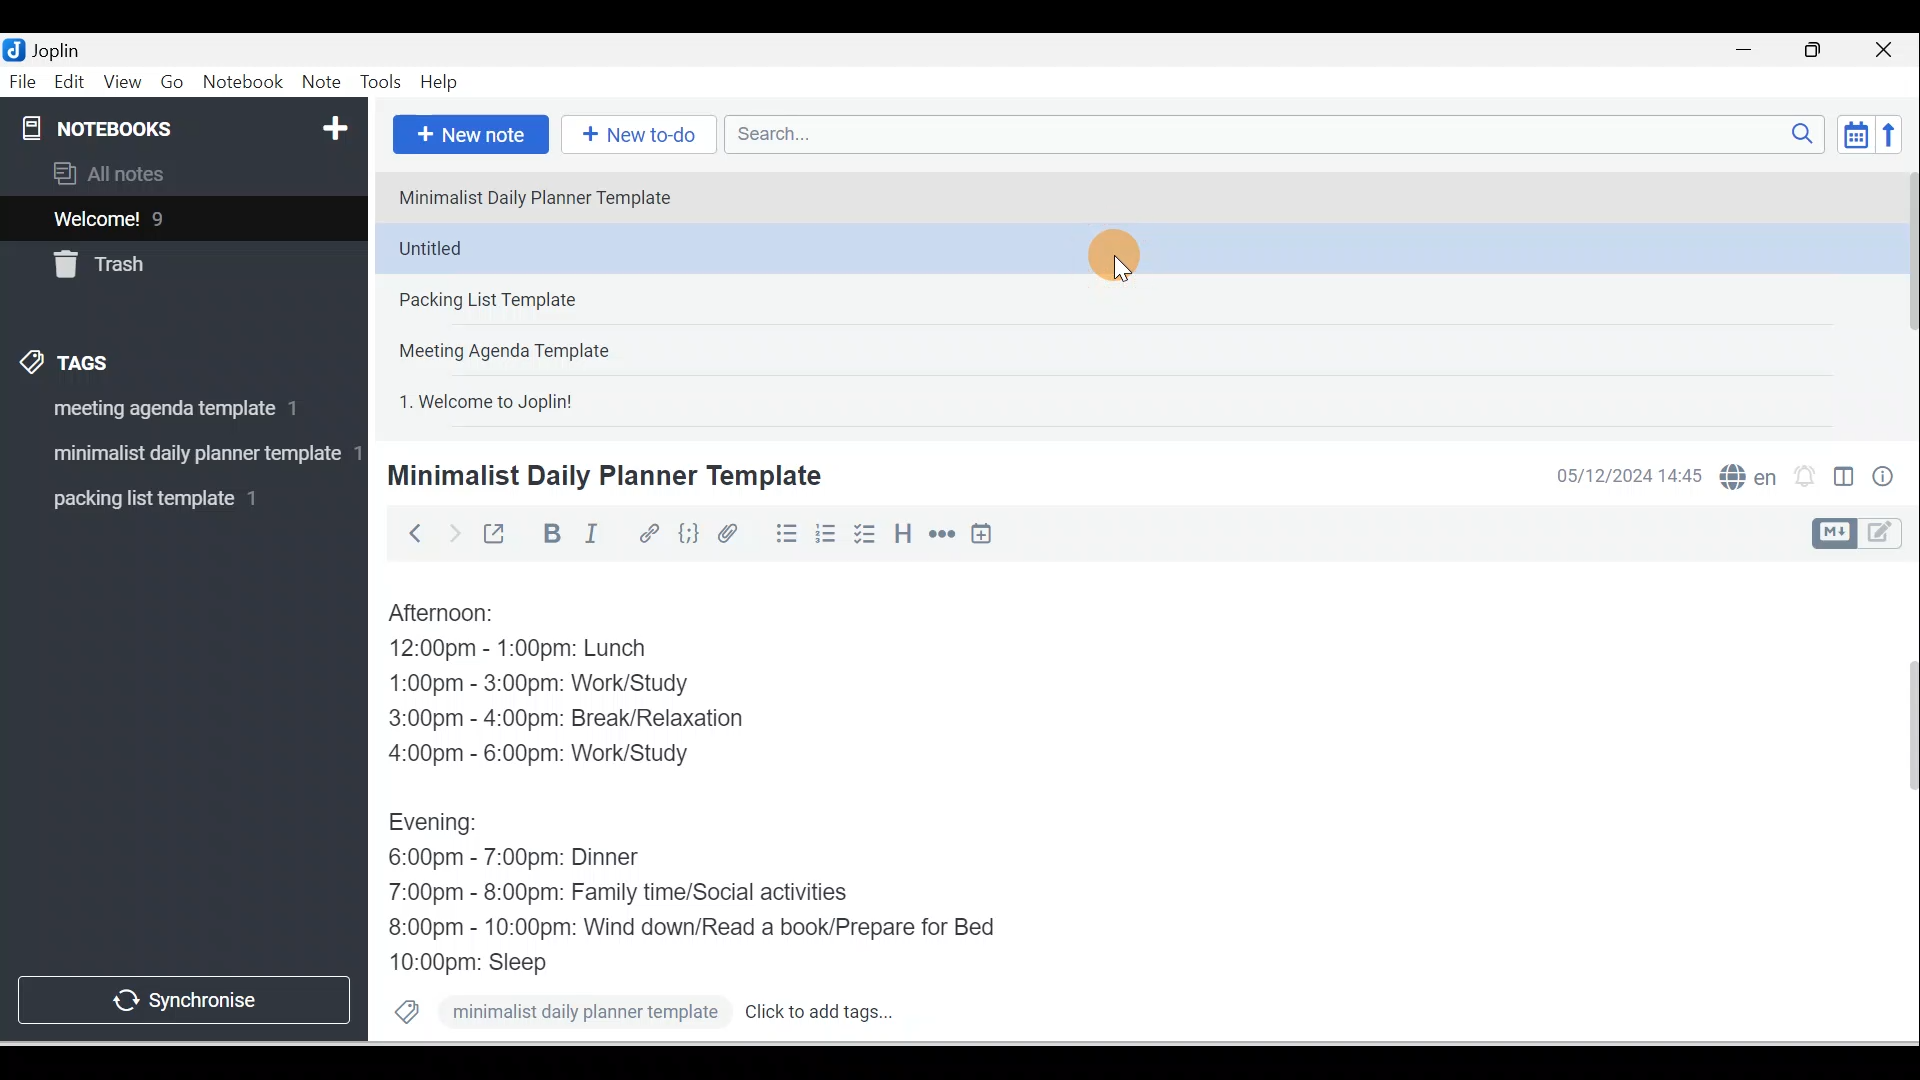 Image resolution: width=1920 pixels, height=1080 pixels. What do you see at coordinates (541, 650) in the screenshot?
I see `12:00pm - 1:00pm: Lunch` at bounding box center [541, 650].